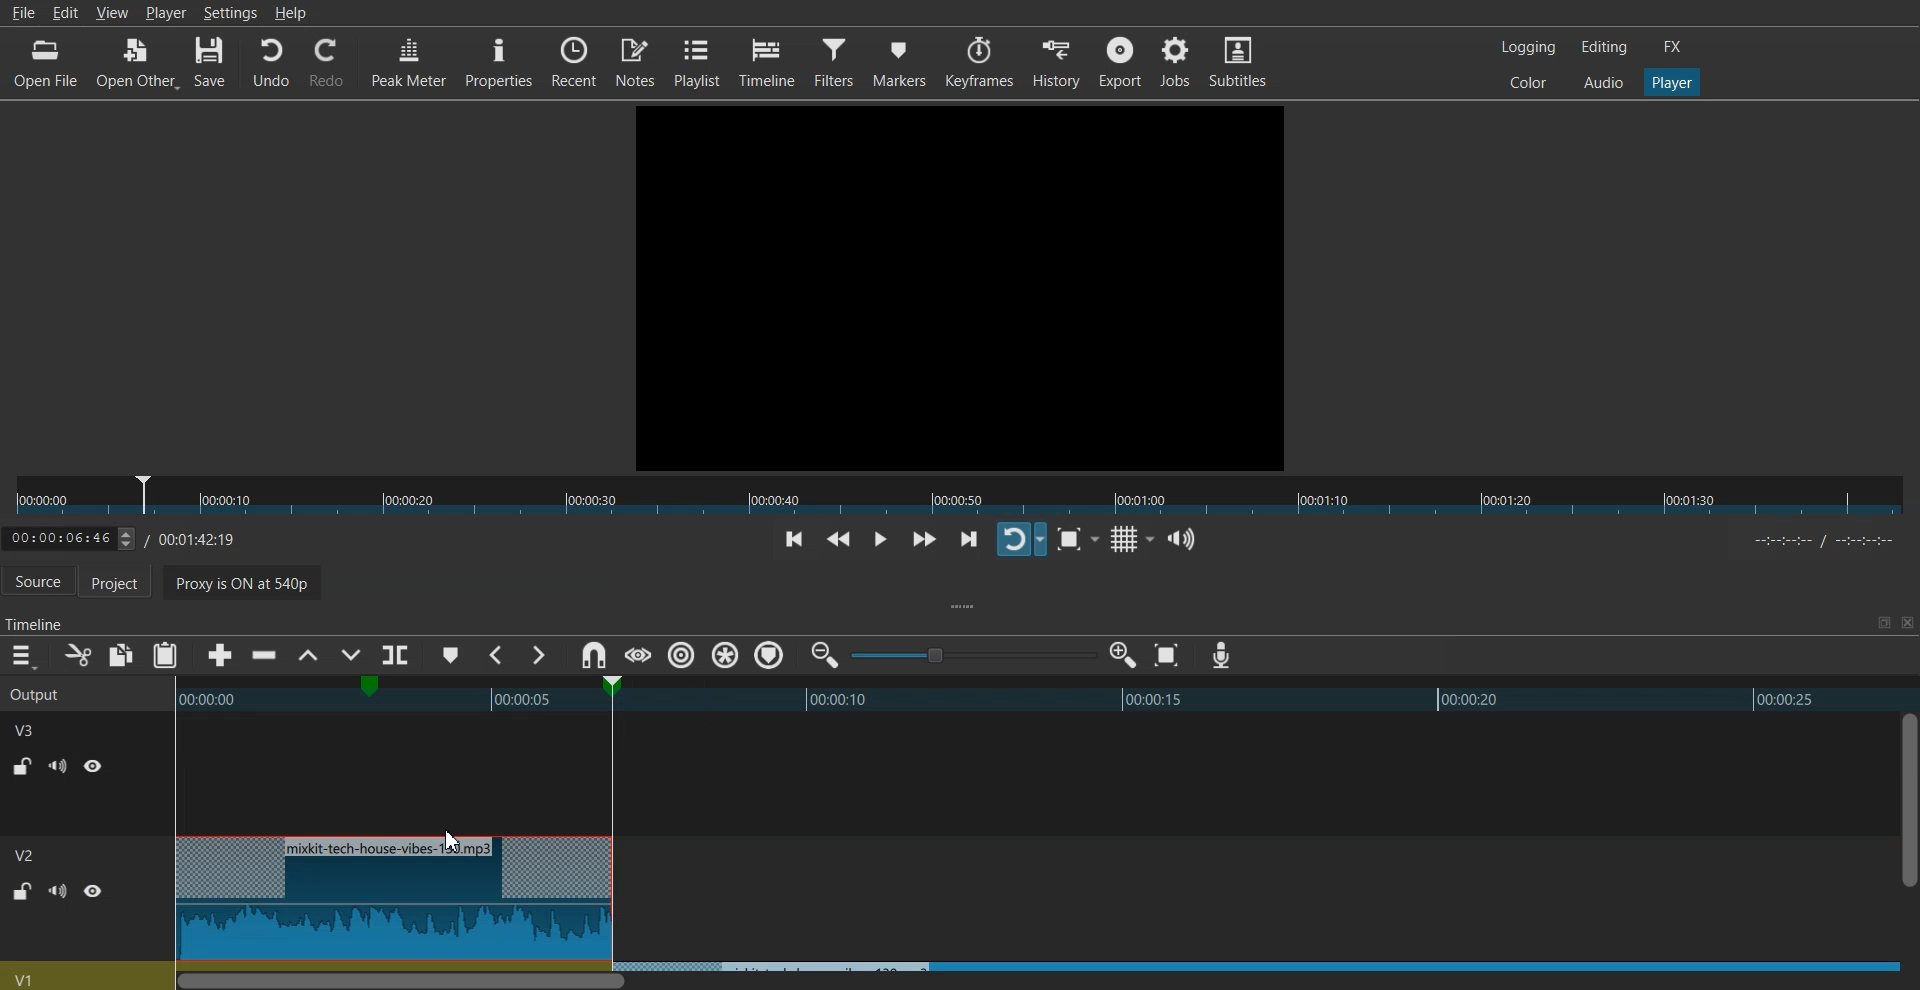  What do you see at coordinates (307, 656) in the screenshot?
I see `Lift` at bounding box center [307, 656].